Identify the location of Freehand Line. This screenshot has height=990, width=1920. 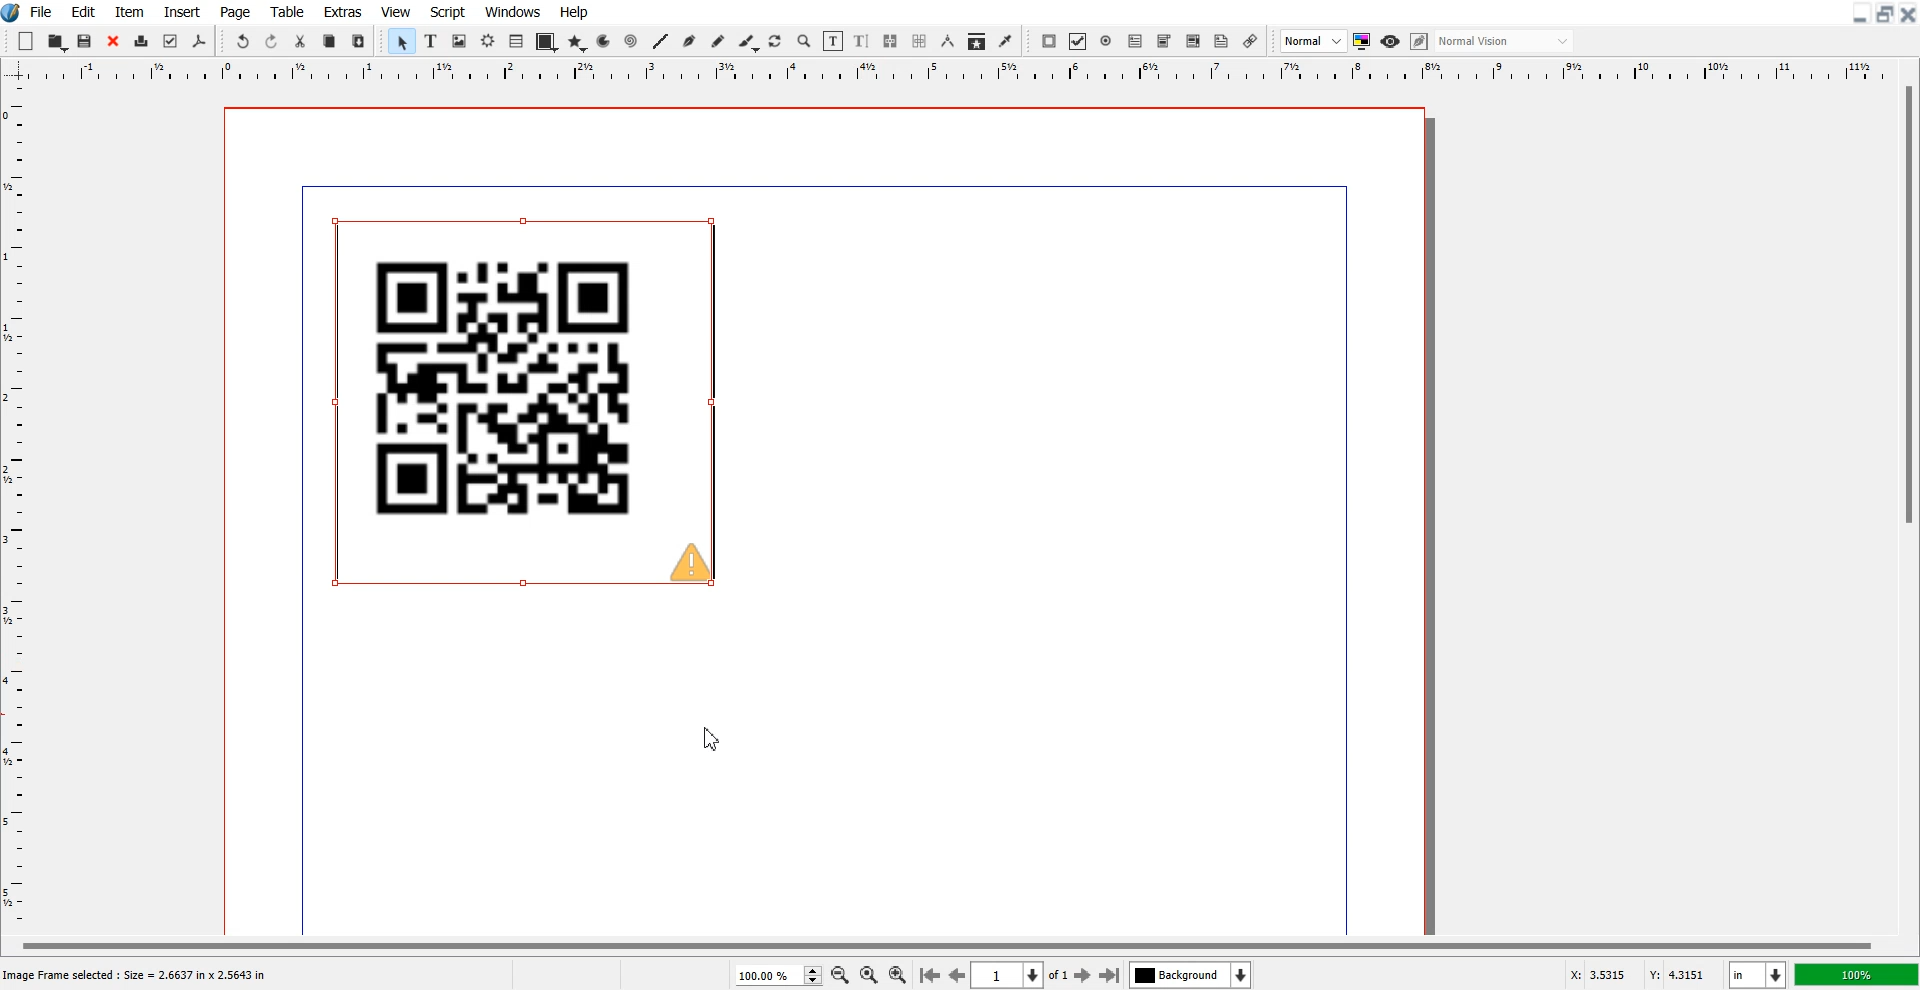
(718, 41).